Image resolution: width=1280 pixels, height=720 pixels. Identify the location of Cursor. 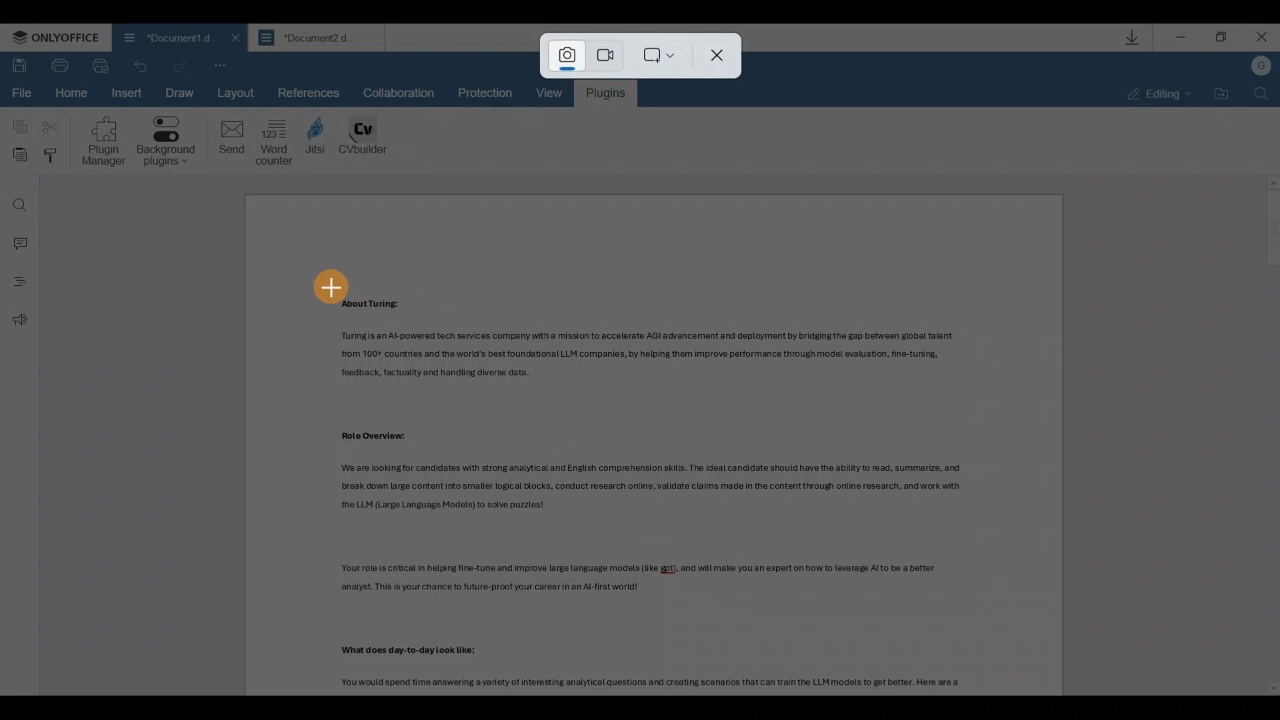
(329, 286).